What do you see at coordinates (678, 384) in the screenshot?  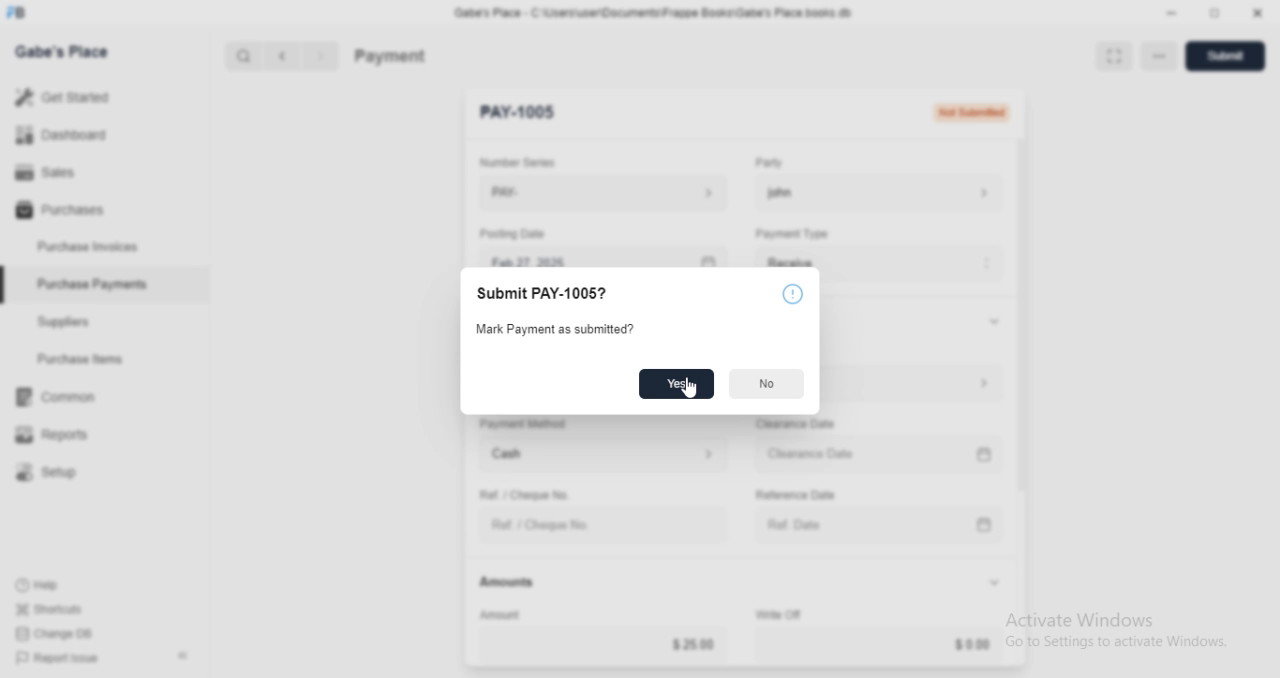 I see `Yes` at bounding box center [678, 384].